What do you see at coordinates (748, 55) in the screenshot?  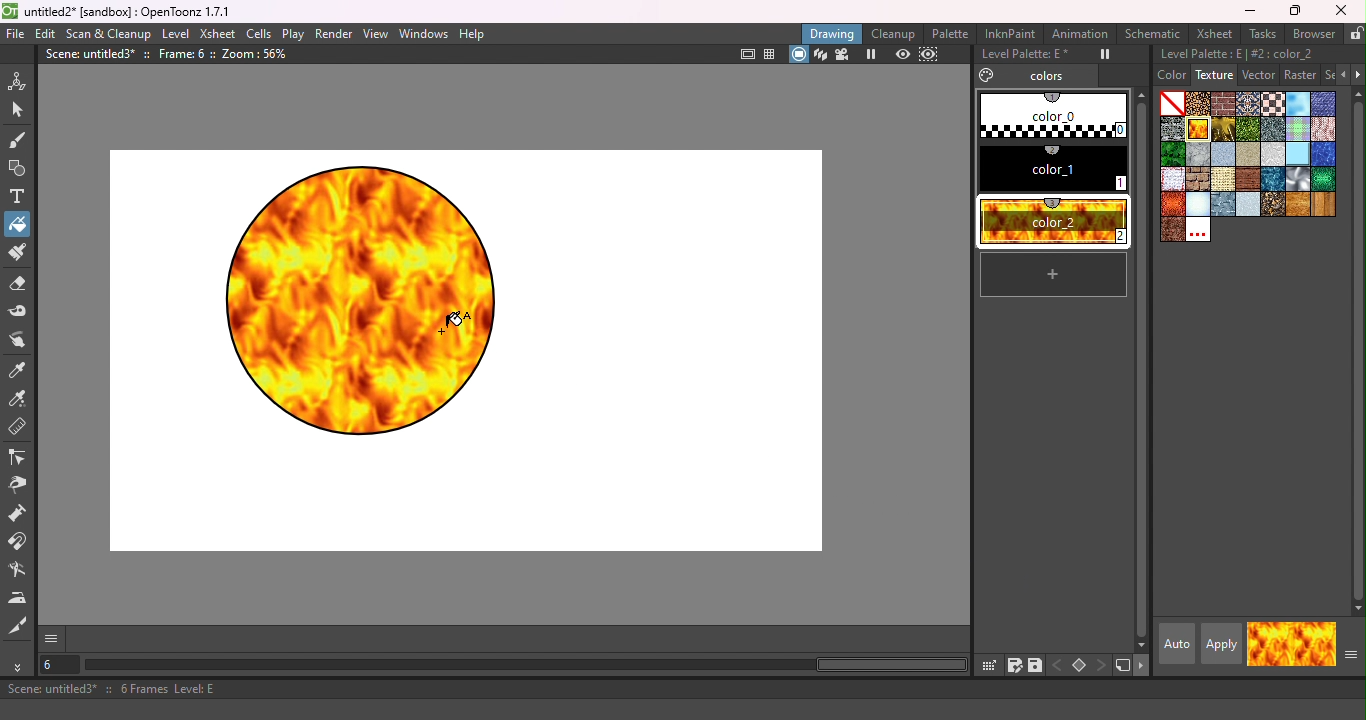 I see `Safe area` at bounding box center [748, 55].